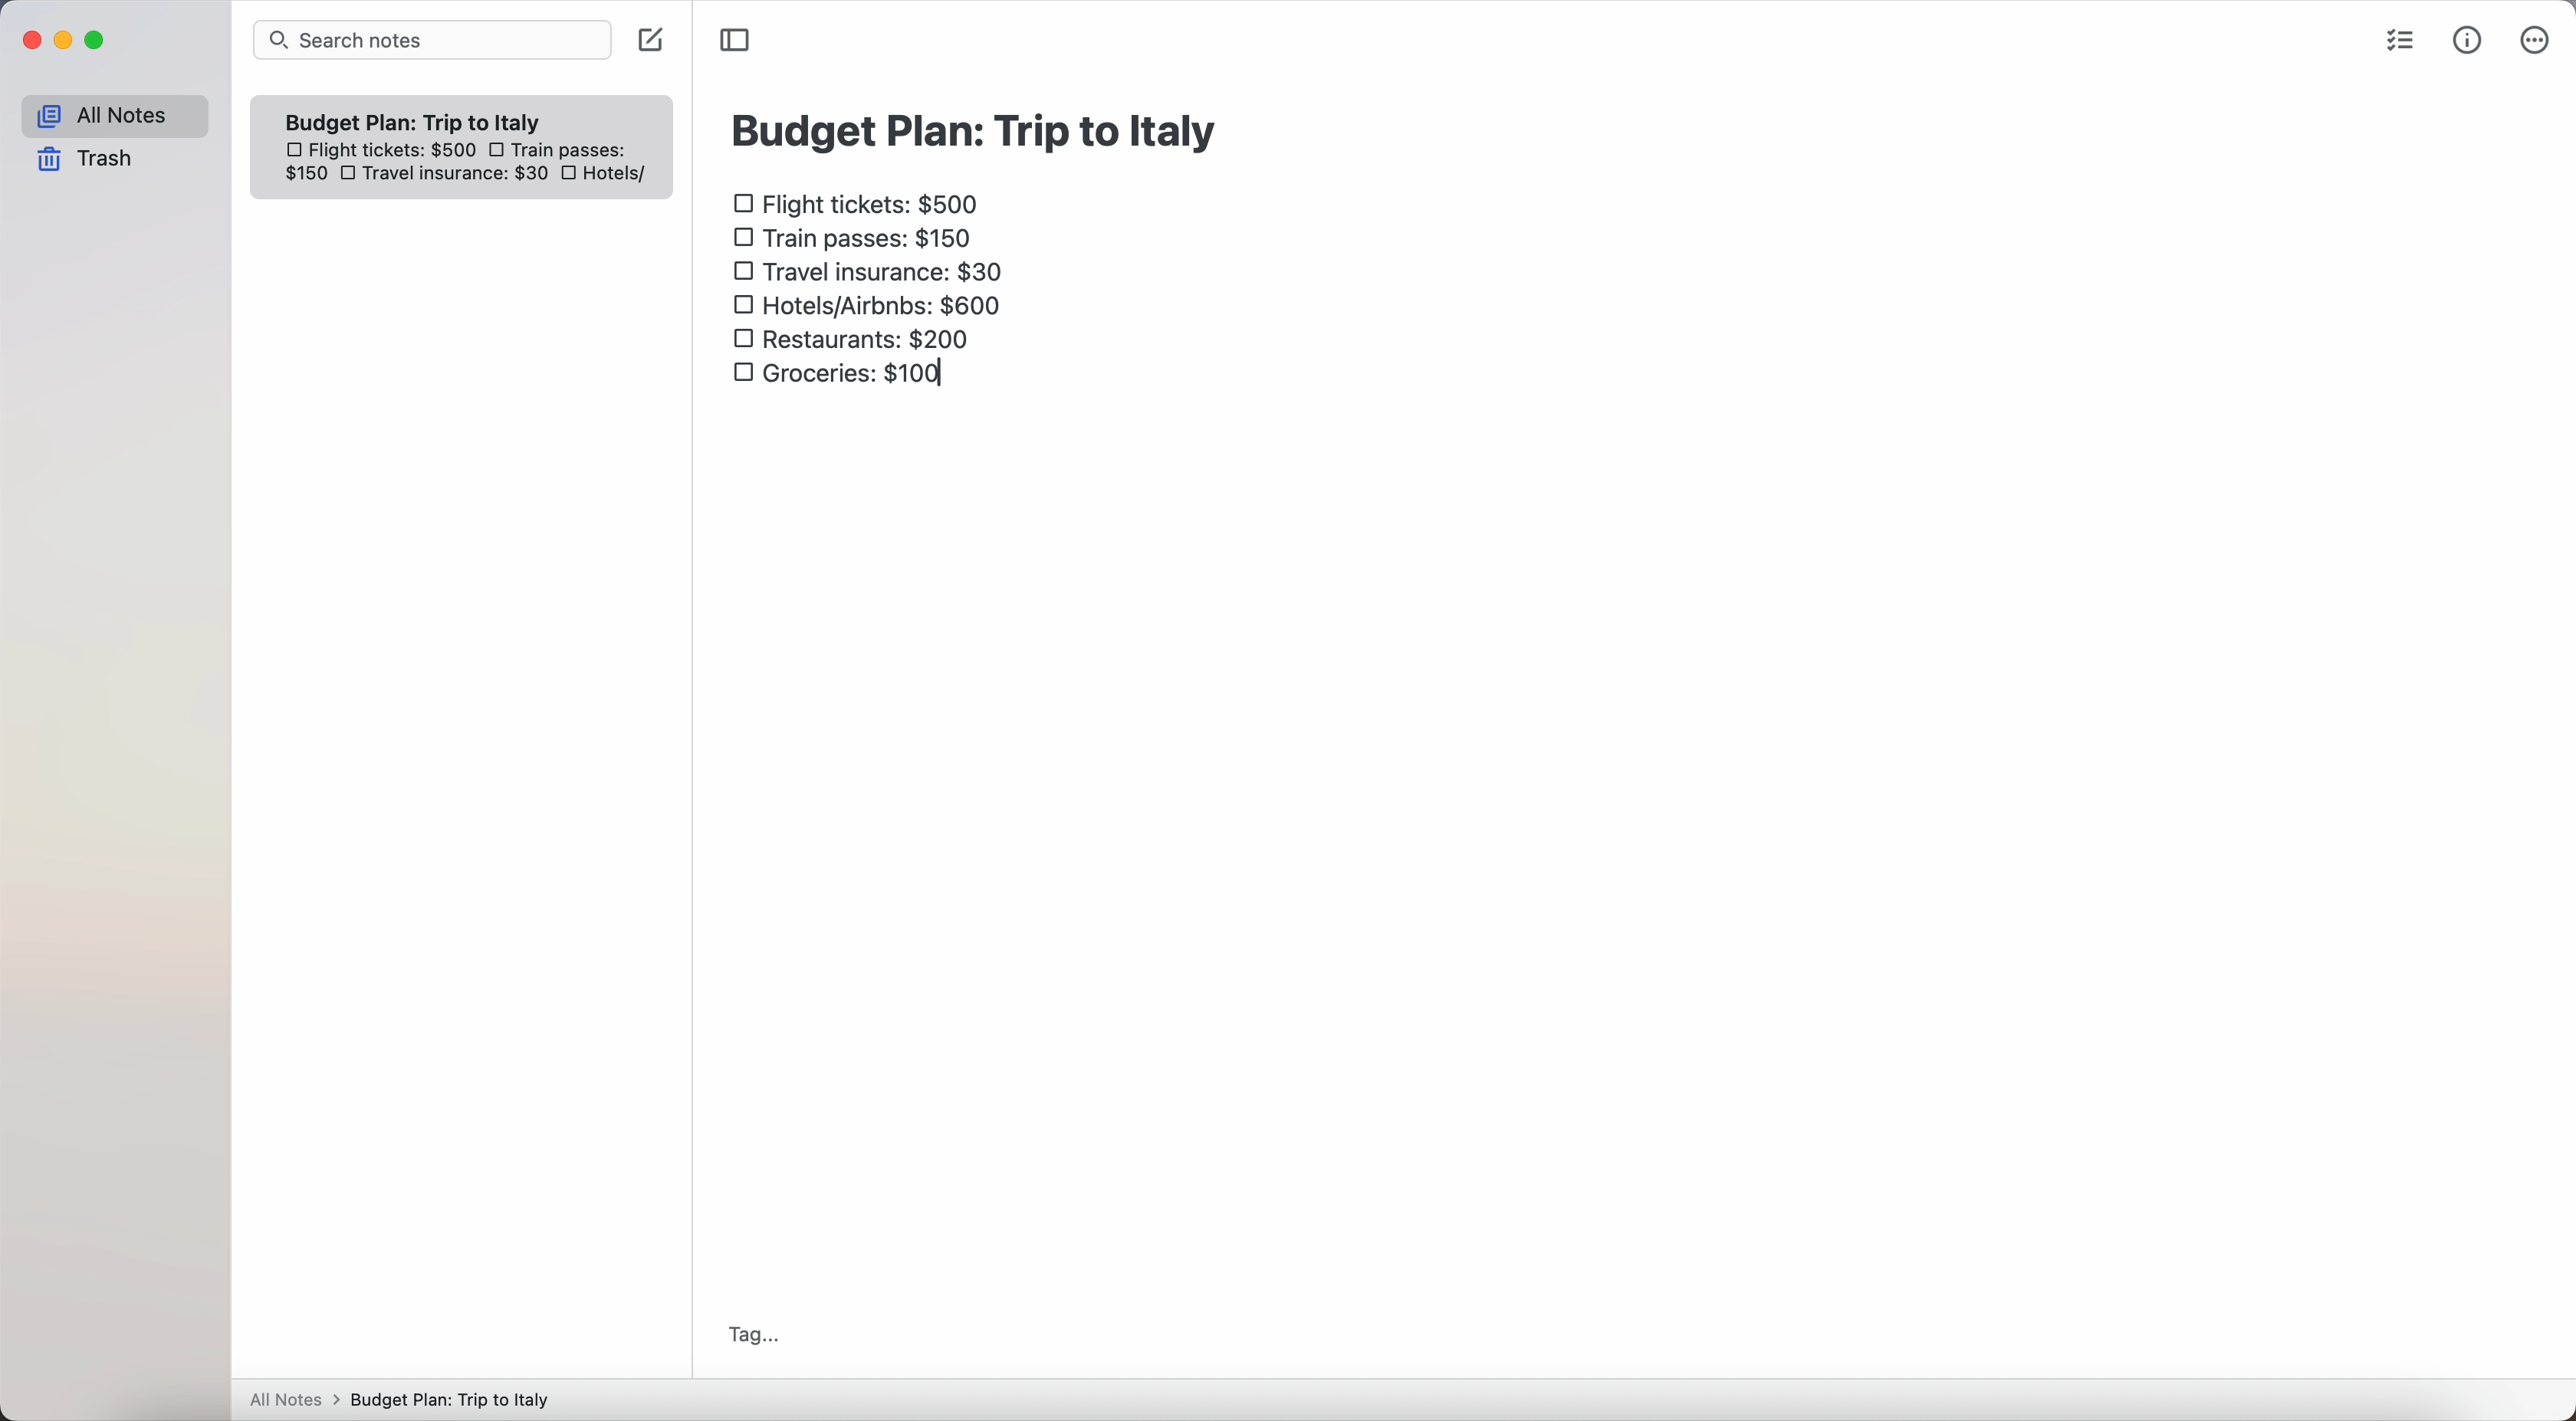 The width and height of the screenshot is (2576, 1421). I want to click on groceries: $100 checkbox, so click(828, 375).